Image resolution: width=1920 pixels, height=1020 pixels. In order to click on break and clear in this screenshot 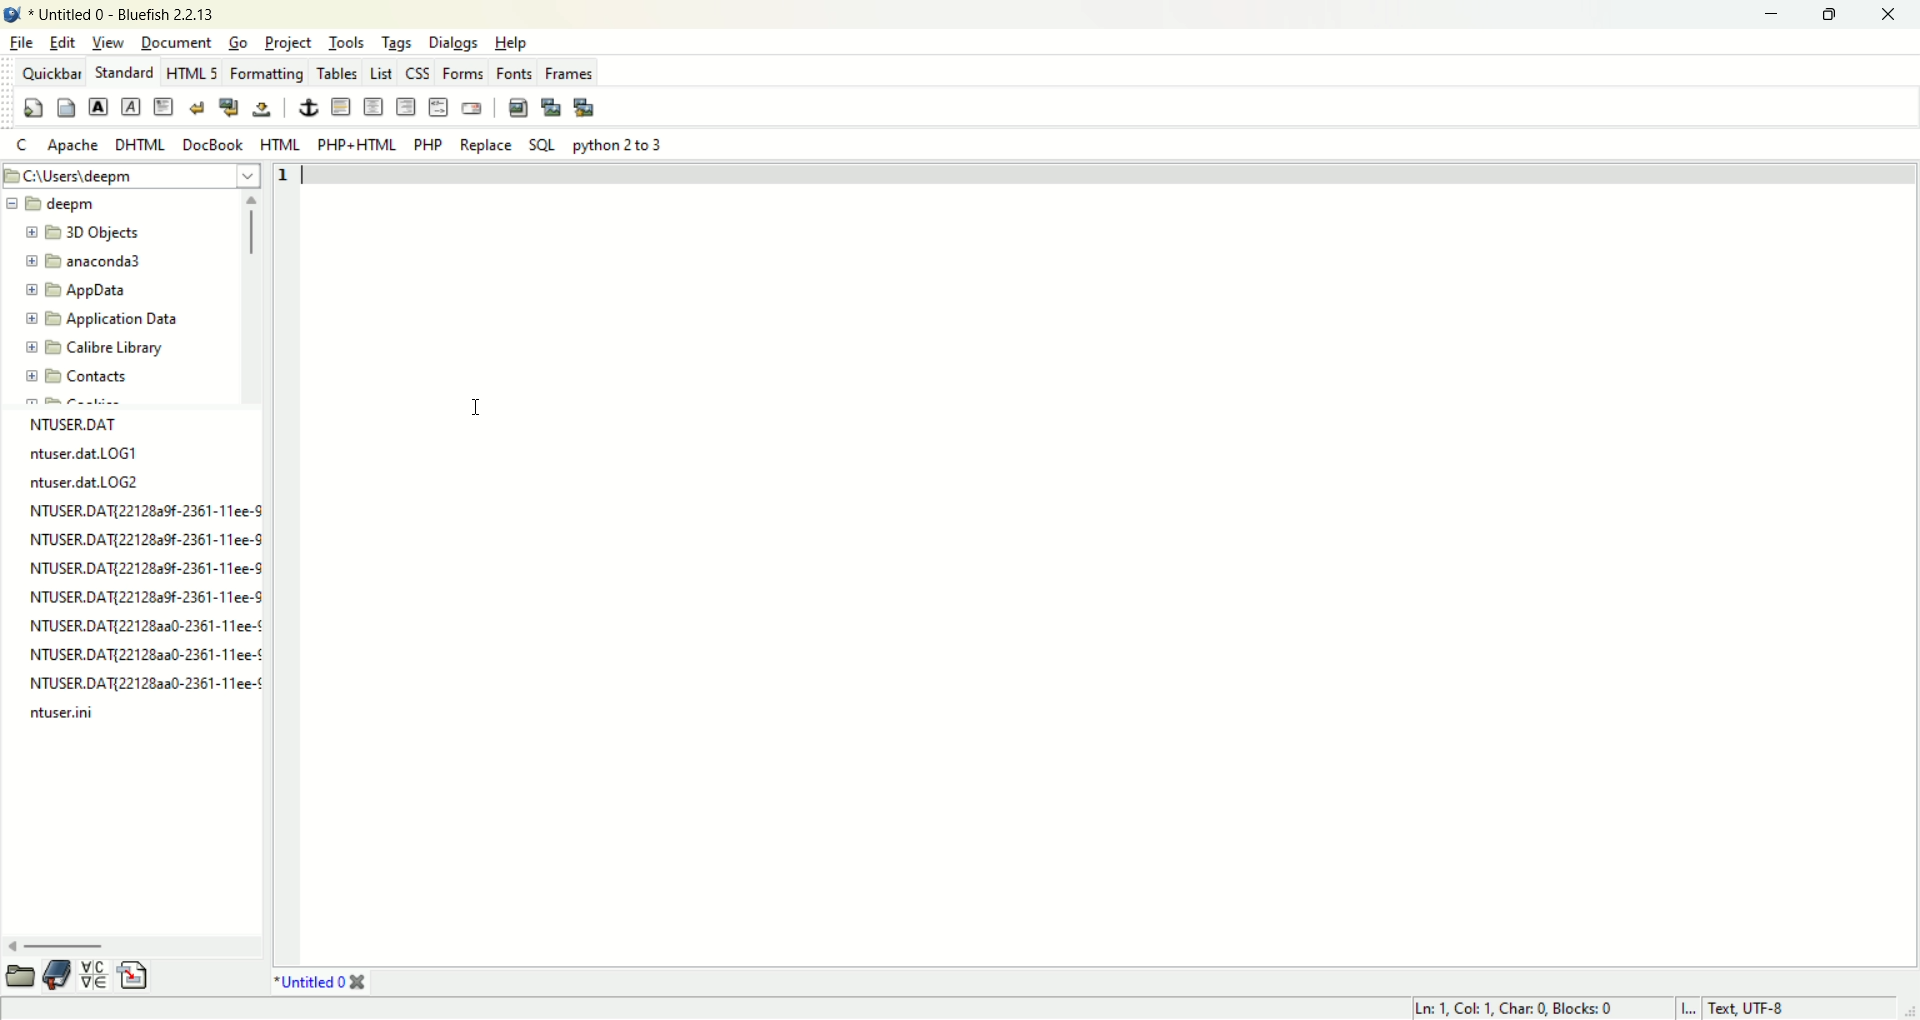, I will do `click(226, 109)`.